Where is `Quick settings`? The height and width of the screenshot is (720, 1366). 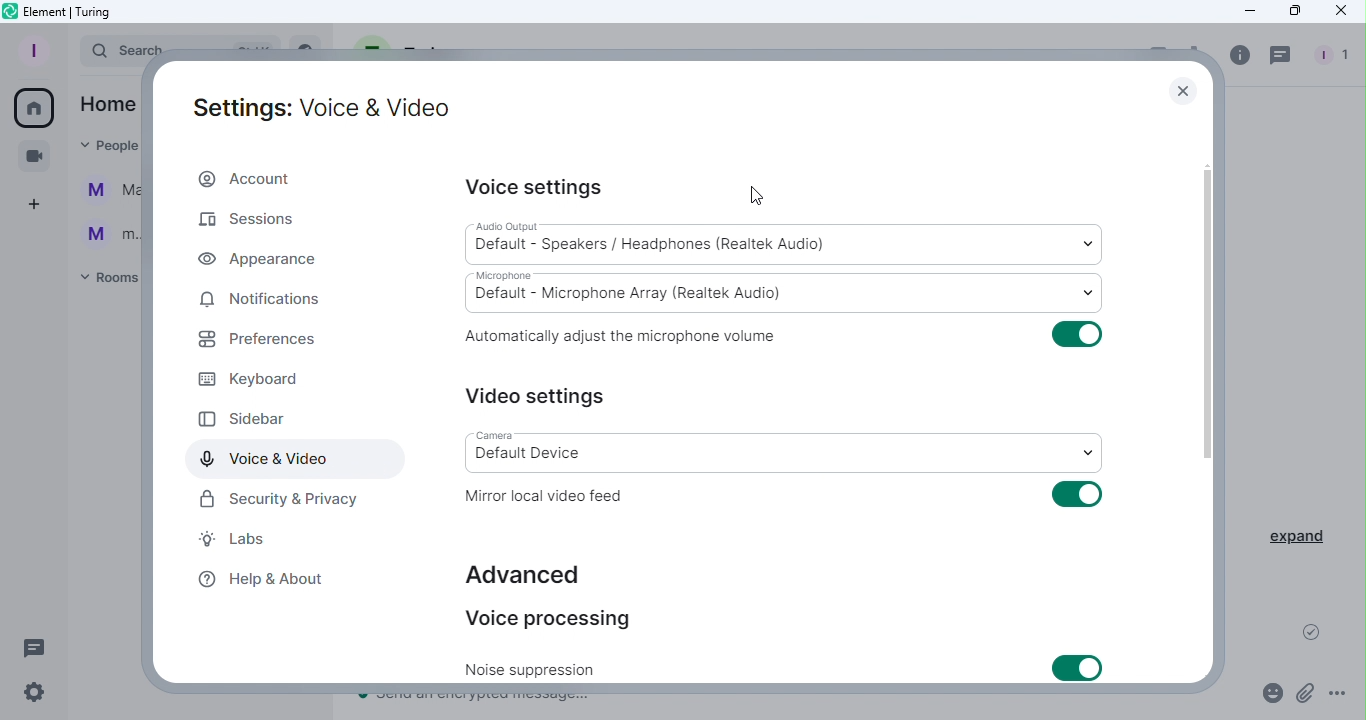
Quick settings is located at coordinates (39, 695).